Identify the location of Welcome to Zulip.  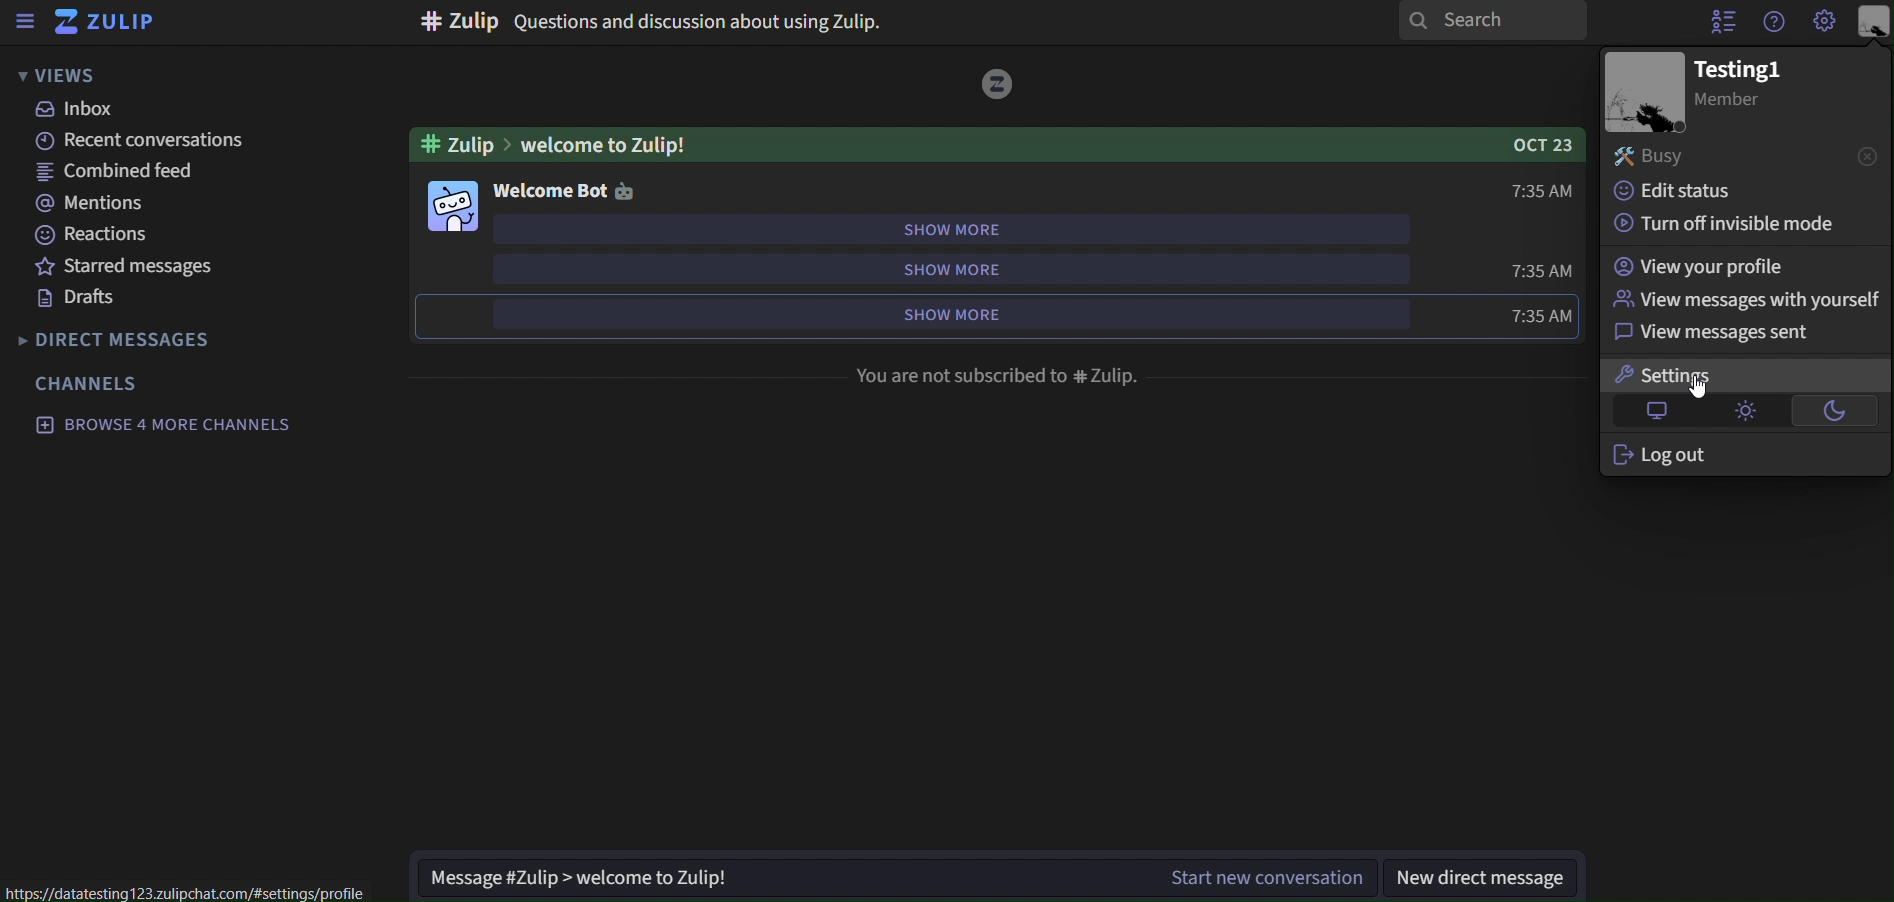
(998, 146).